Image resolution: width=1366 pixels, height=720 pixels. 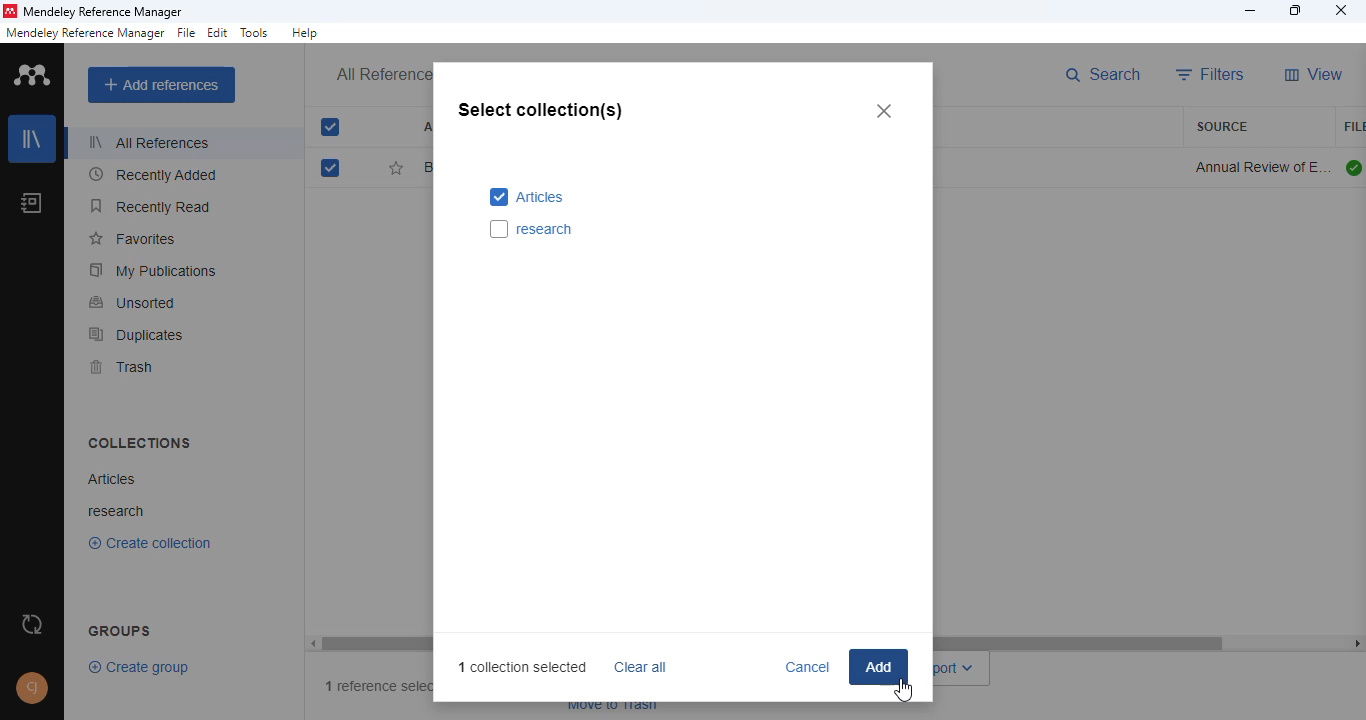 I want to click on close, so click(x=1342, y=10).